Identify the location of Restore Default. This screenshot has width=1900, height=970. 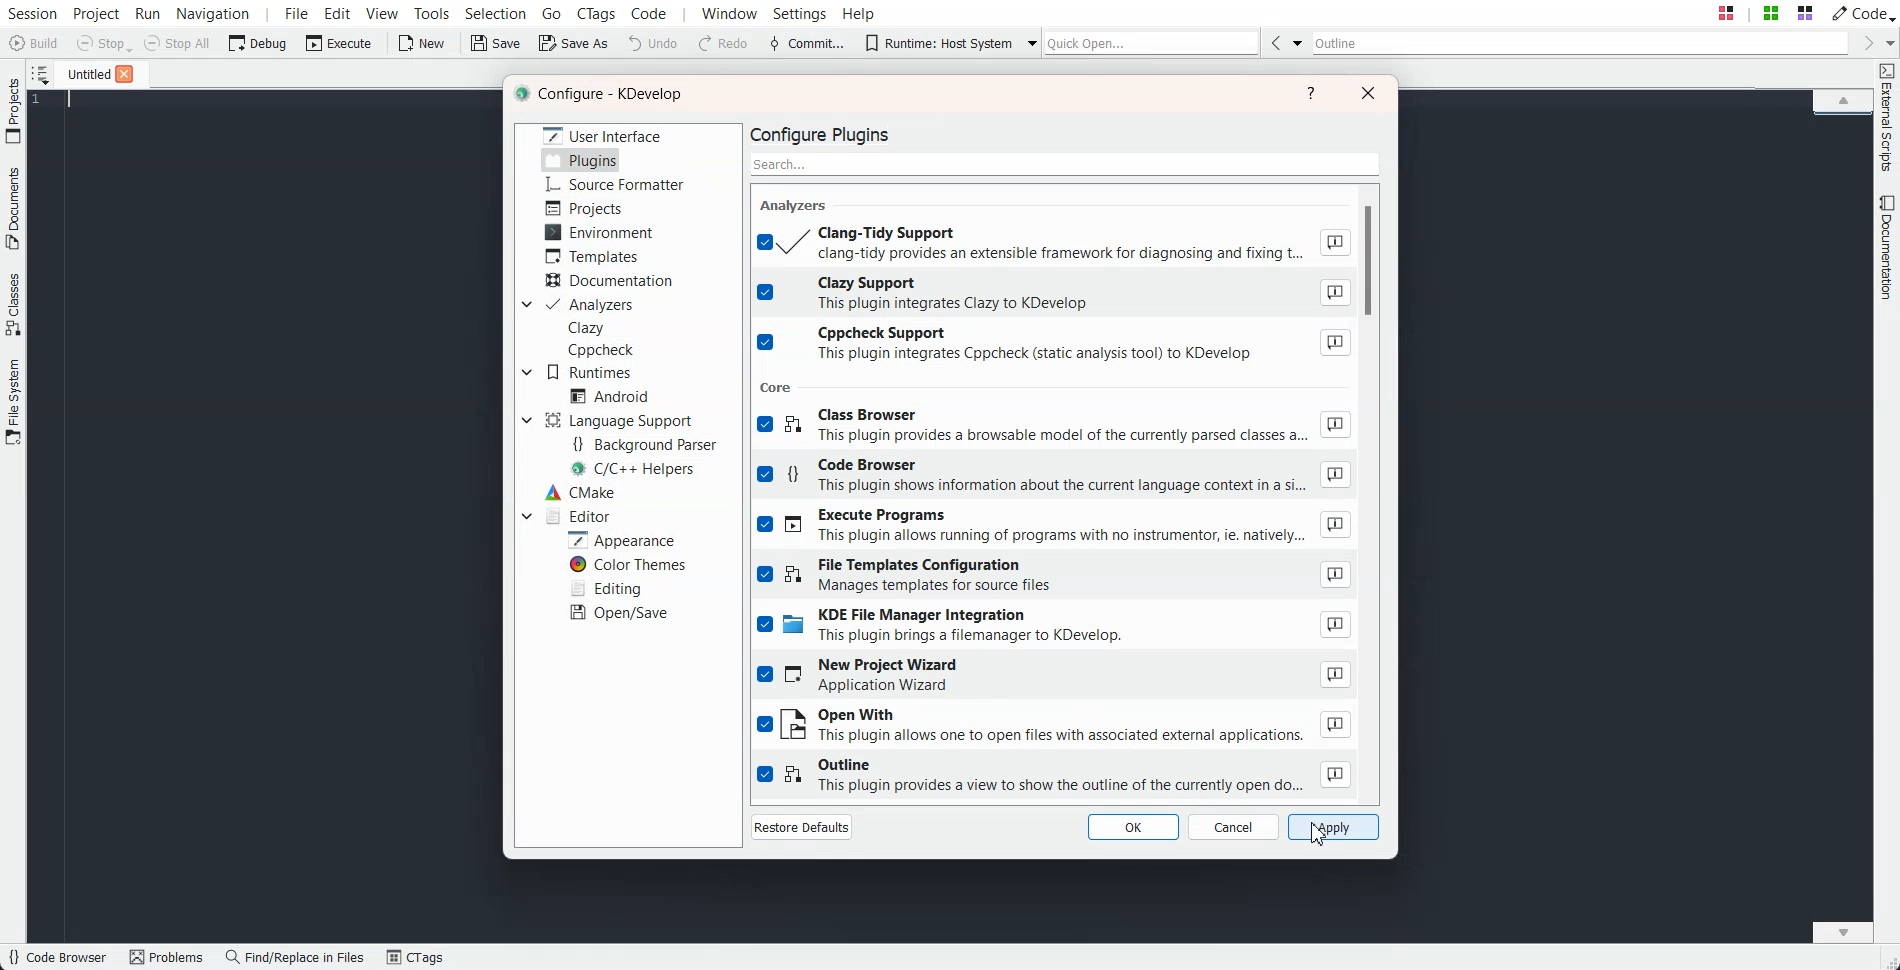
(802, 826).